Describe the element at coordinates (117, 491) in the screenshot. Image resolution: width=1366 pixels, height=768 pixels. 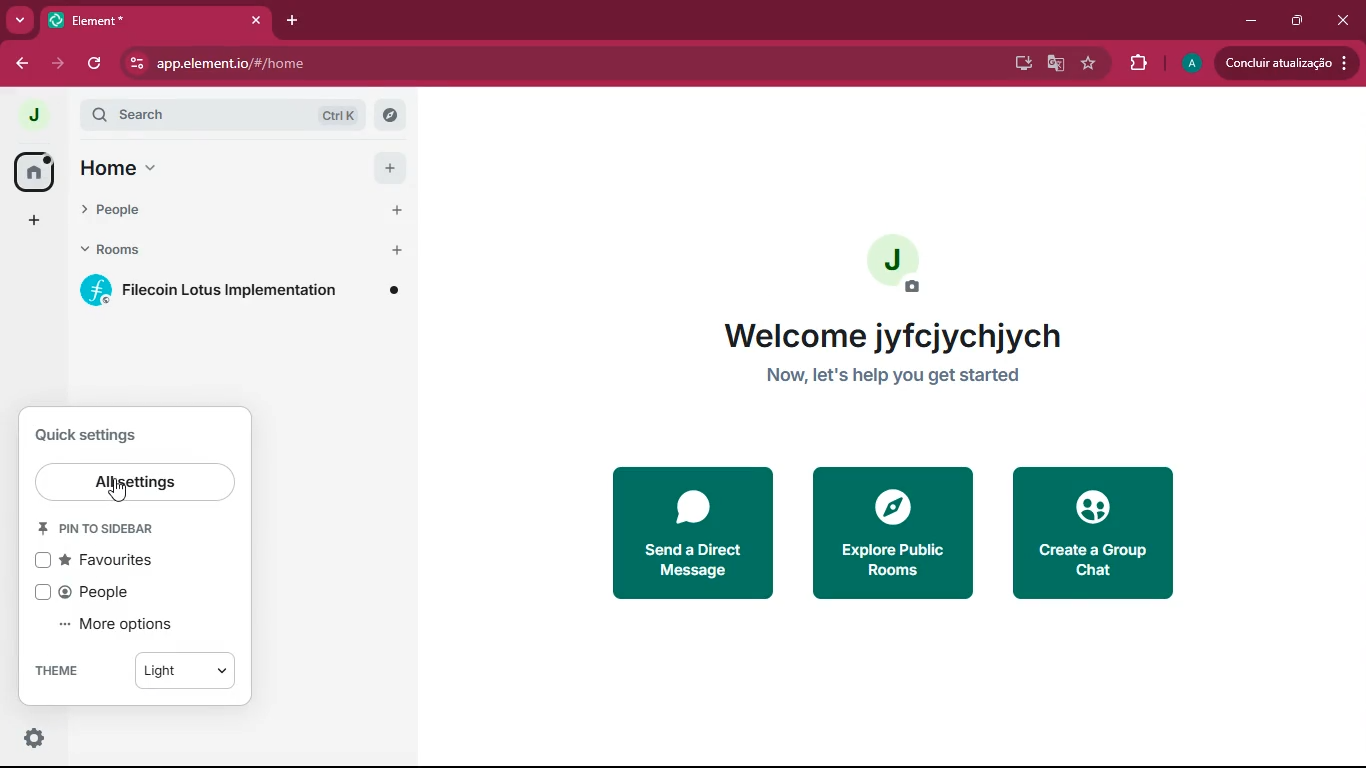
I see `cursor` at that location.